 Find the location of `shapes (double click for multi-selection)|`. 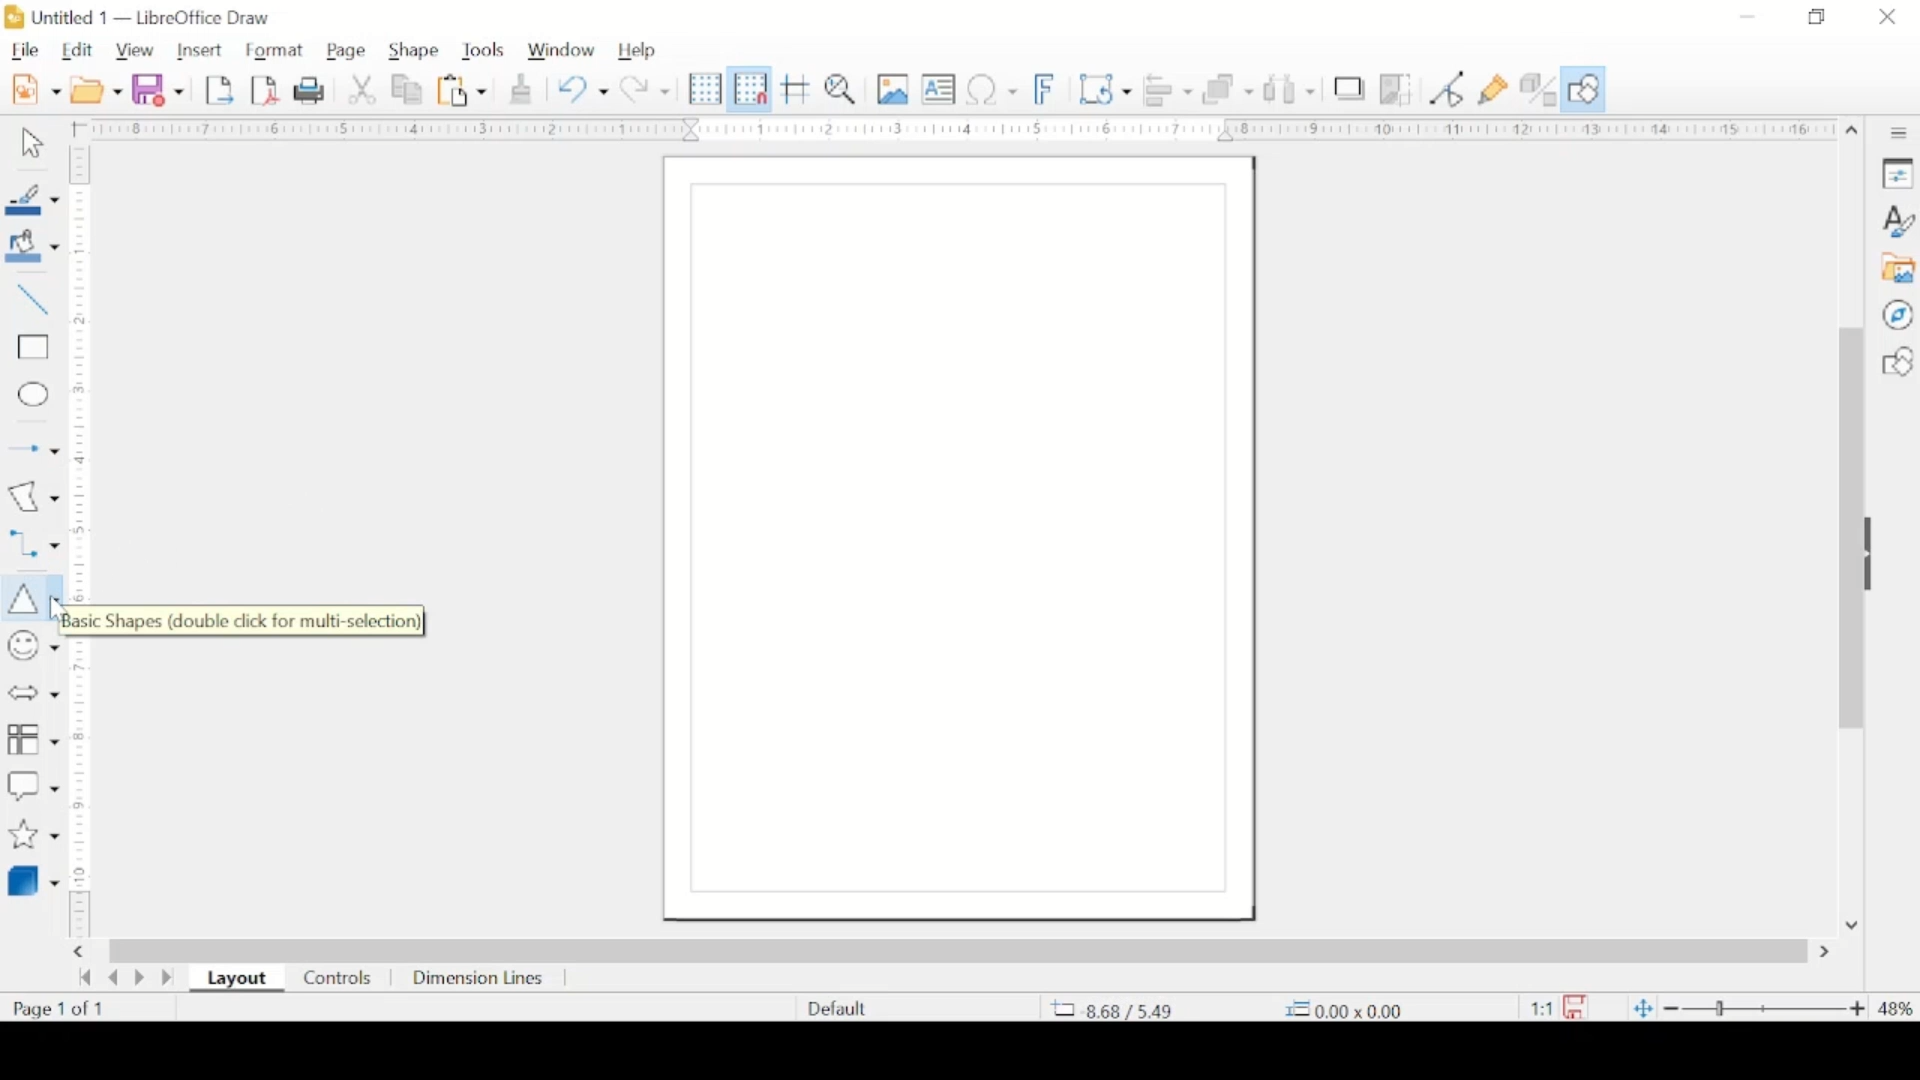

shapes (double click for multi-selection)| is located at coordinates (260, 620).